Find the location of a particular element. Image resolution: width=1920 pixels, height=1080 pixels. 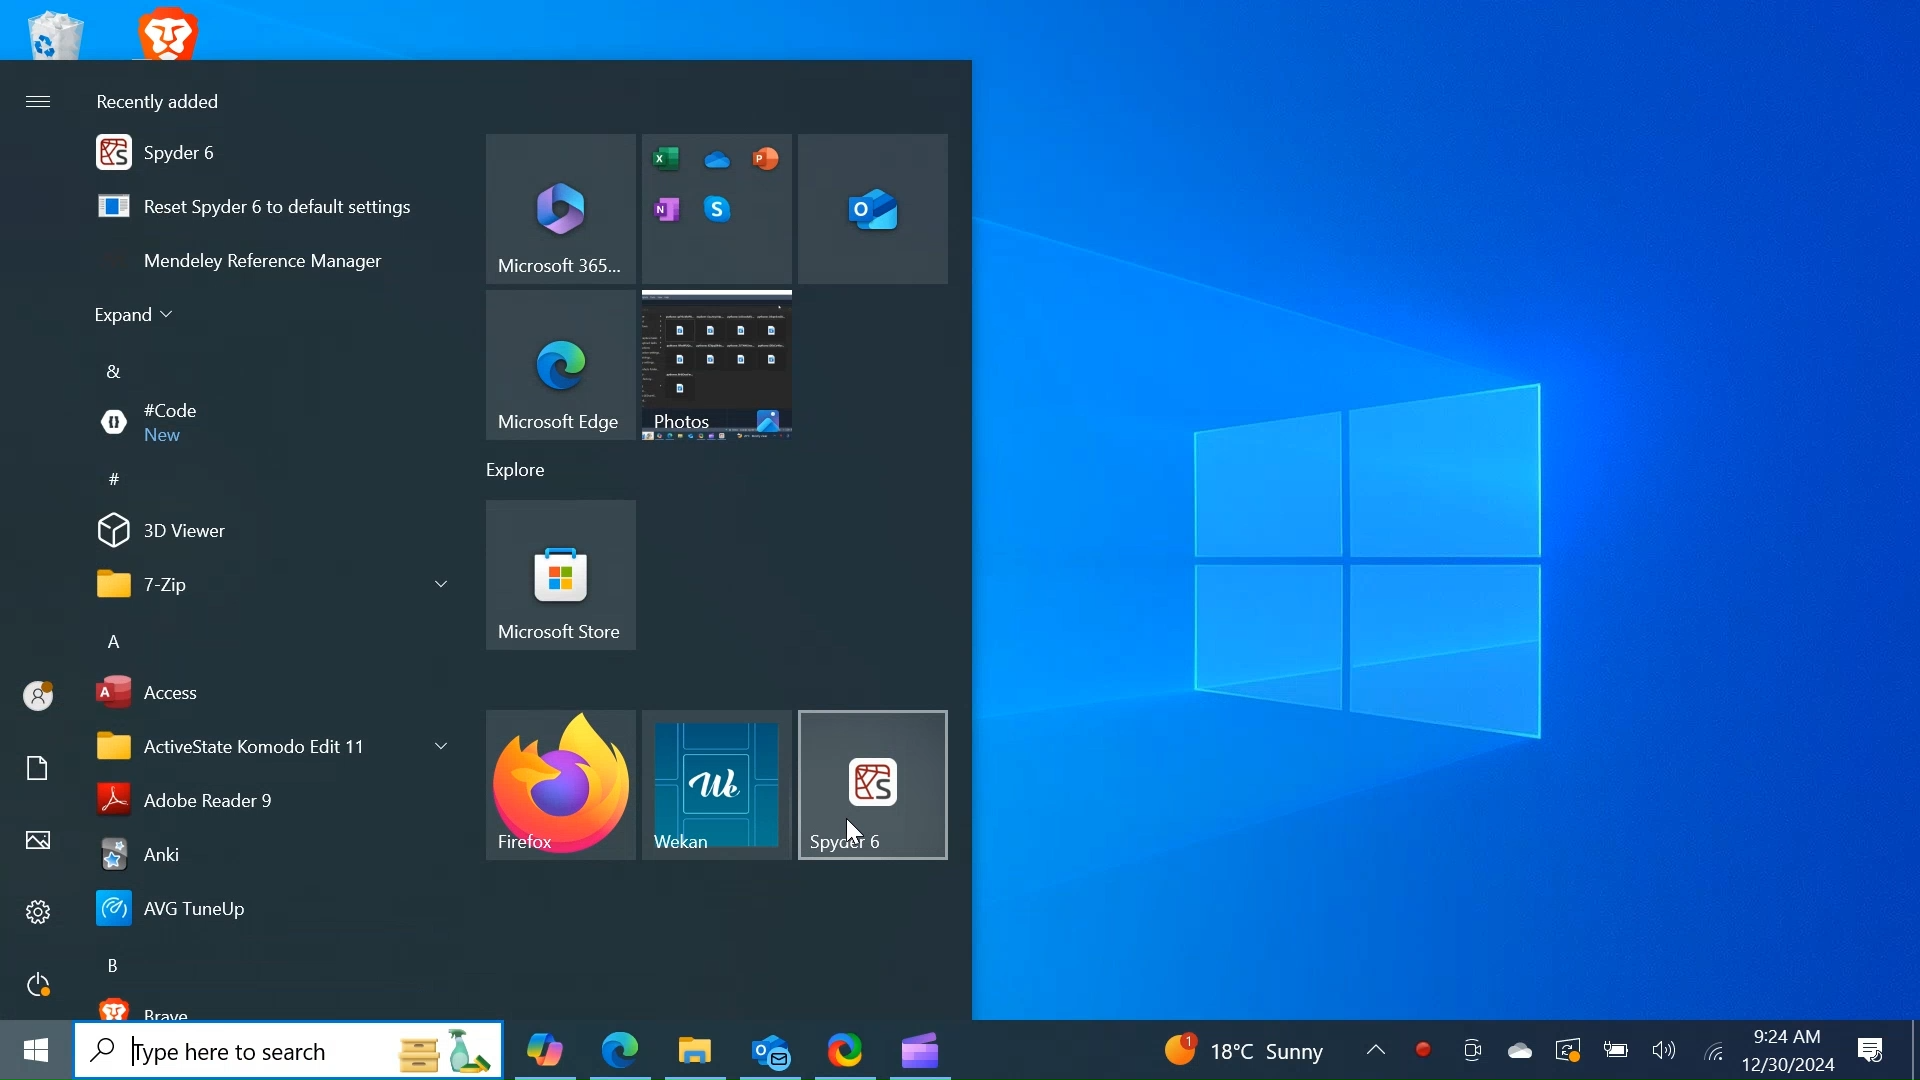

Outlook is located at coordinates (771, 1051).